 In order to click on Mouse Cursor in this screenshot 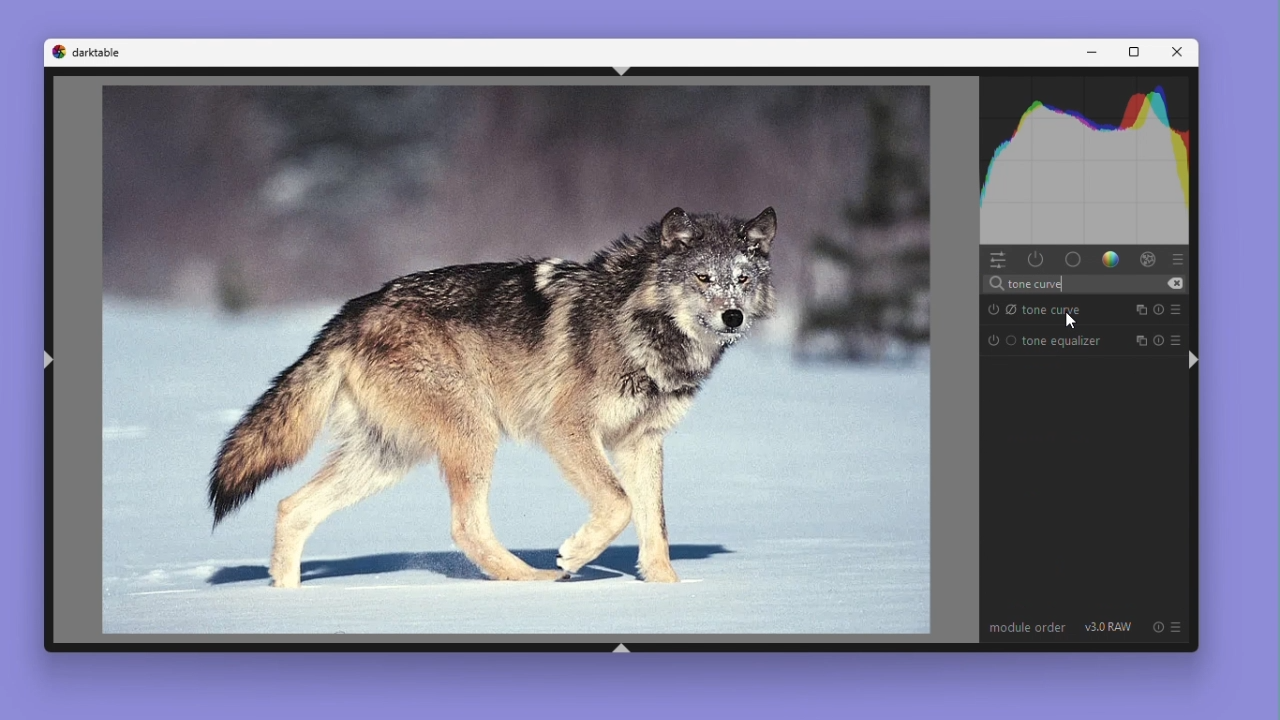, I will do `click(1069, 320)`.